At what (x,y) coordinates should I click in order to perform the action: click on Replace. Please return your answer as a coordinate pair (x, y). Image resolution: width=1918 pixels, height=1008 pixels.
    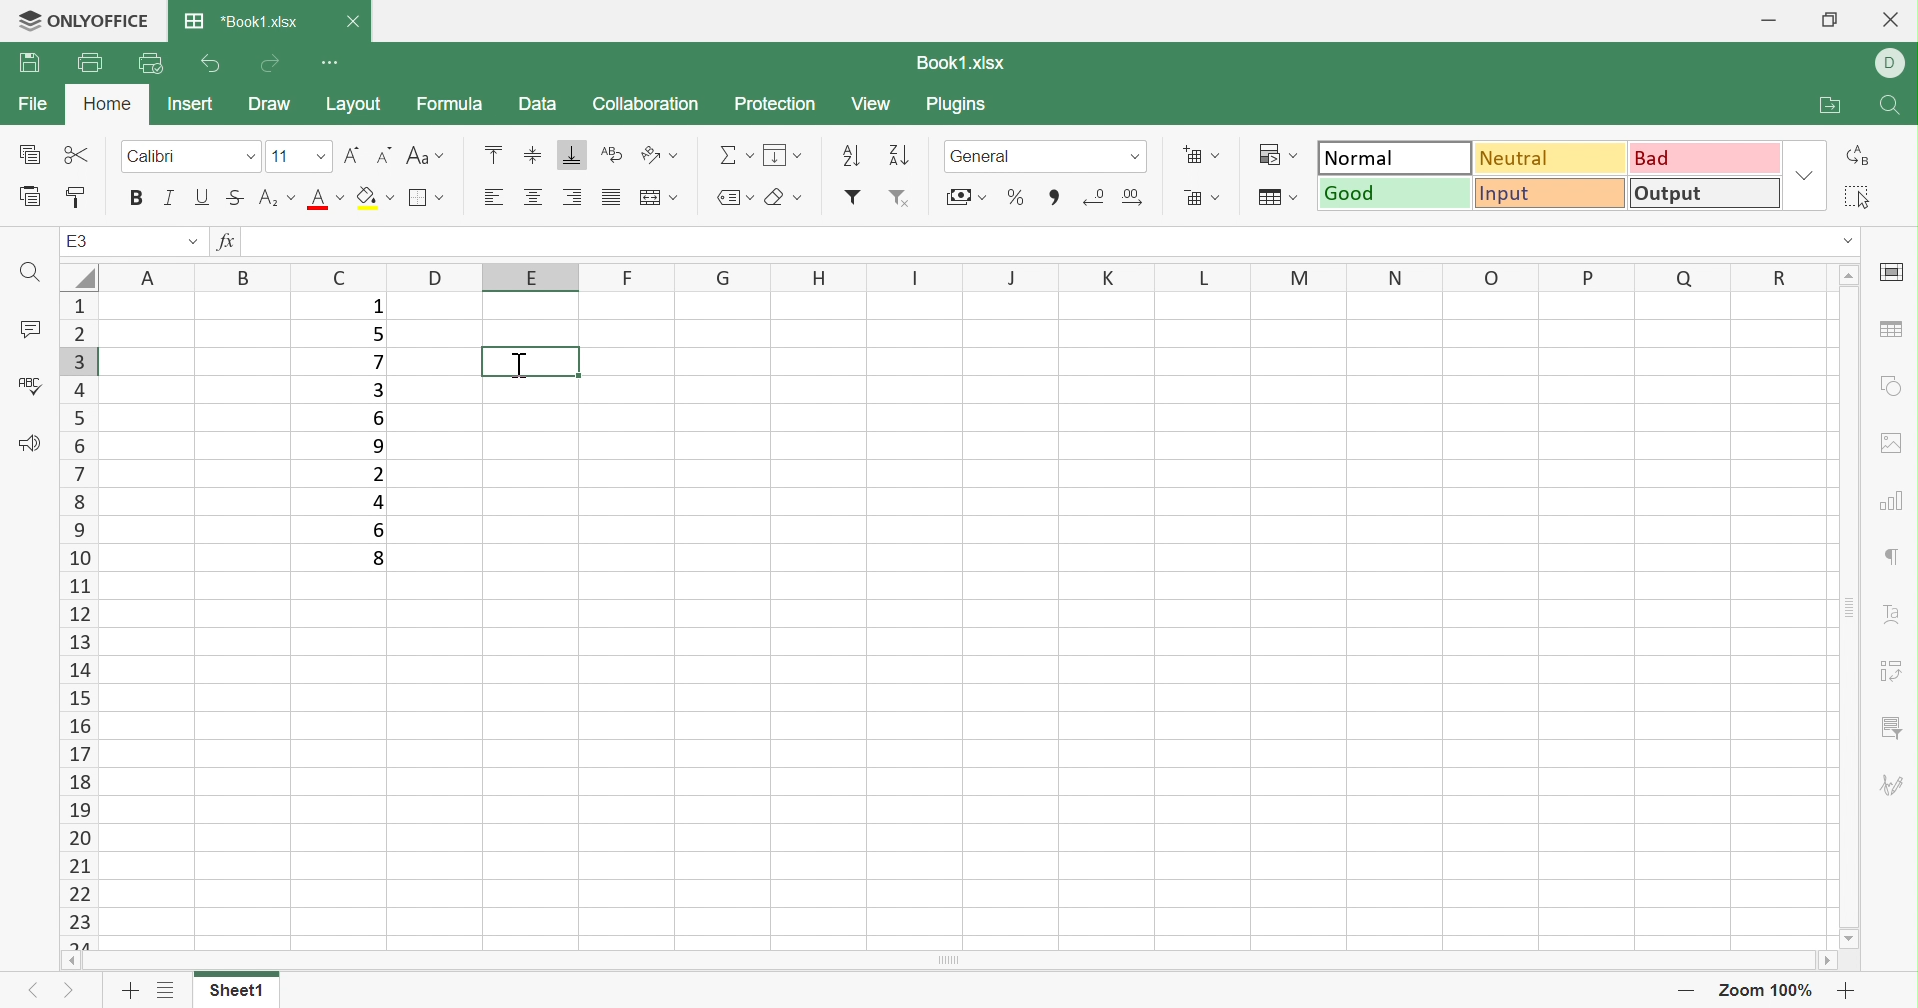
    Looking at the image, I should click on (1856, 155).